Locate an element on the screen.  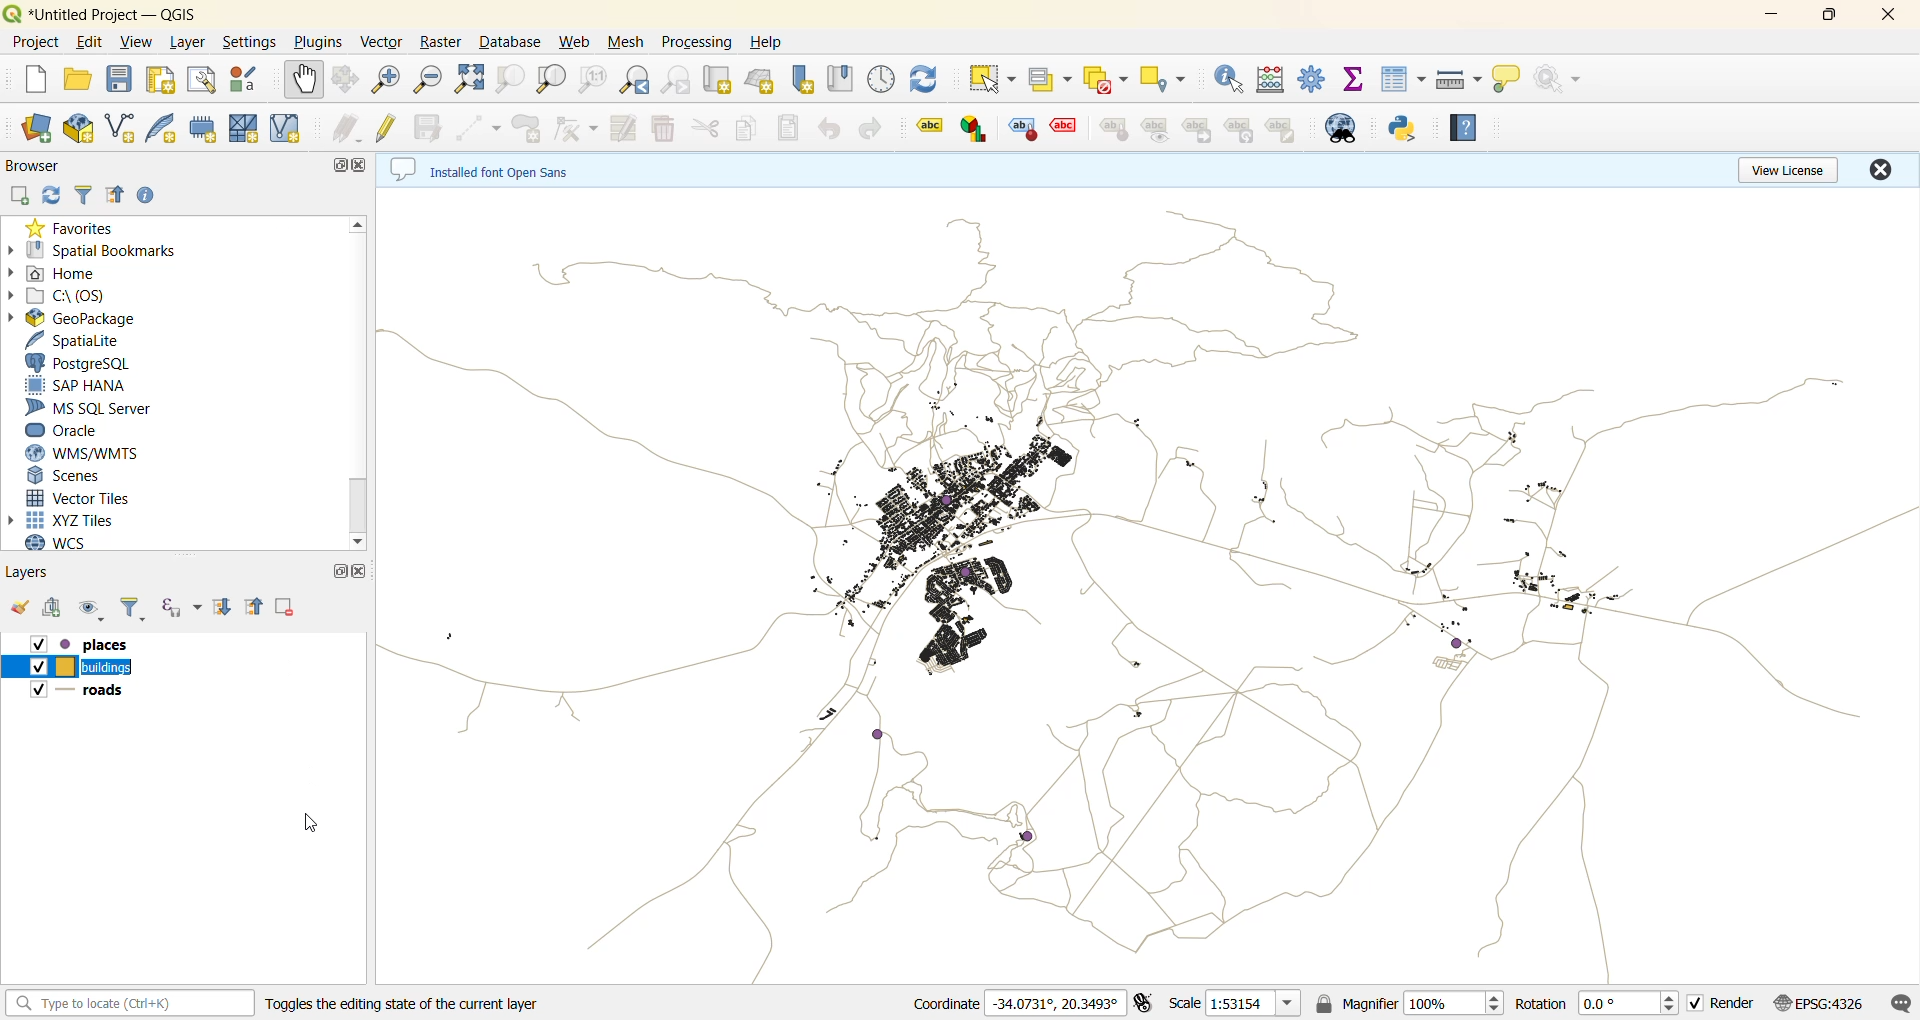
identify features is located at coordinates (1230, 80).